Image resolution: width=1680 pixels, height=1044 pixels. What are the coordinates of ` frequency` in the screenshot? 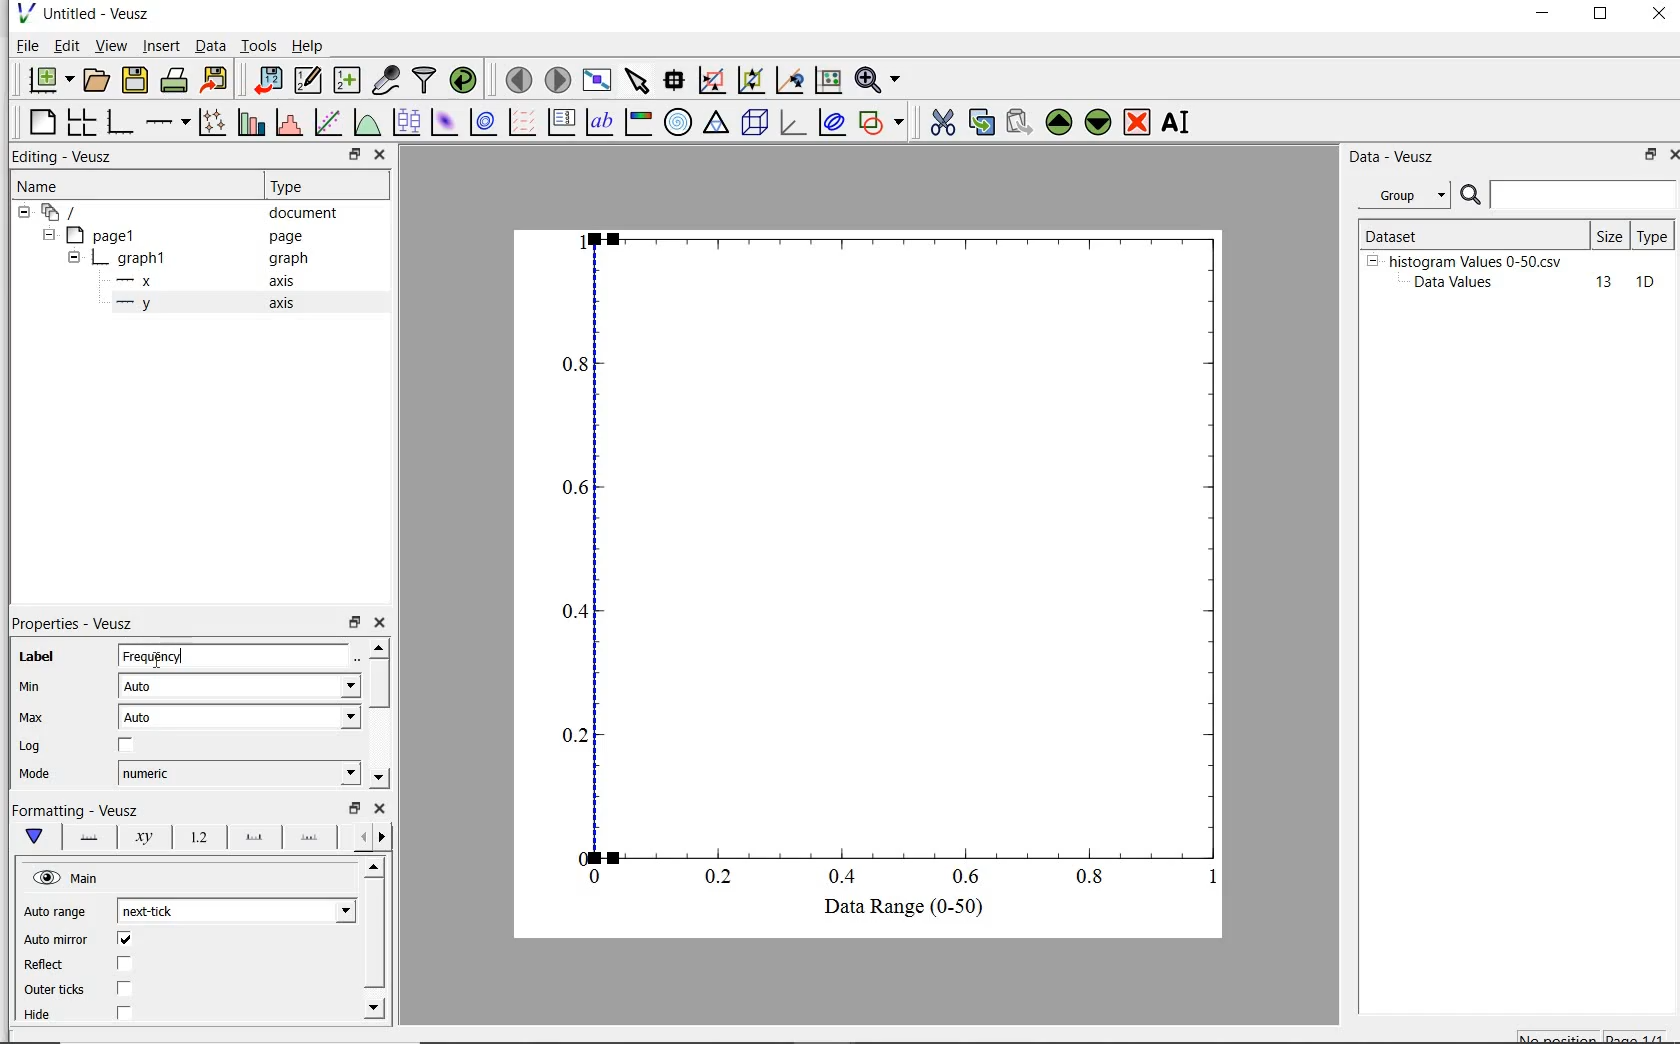 It's located at (234, 657).